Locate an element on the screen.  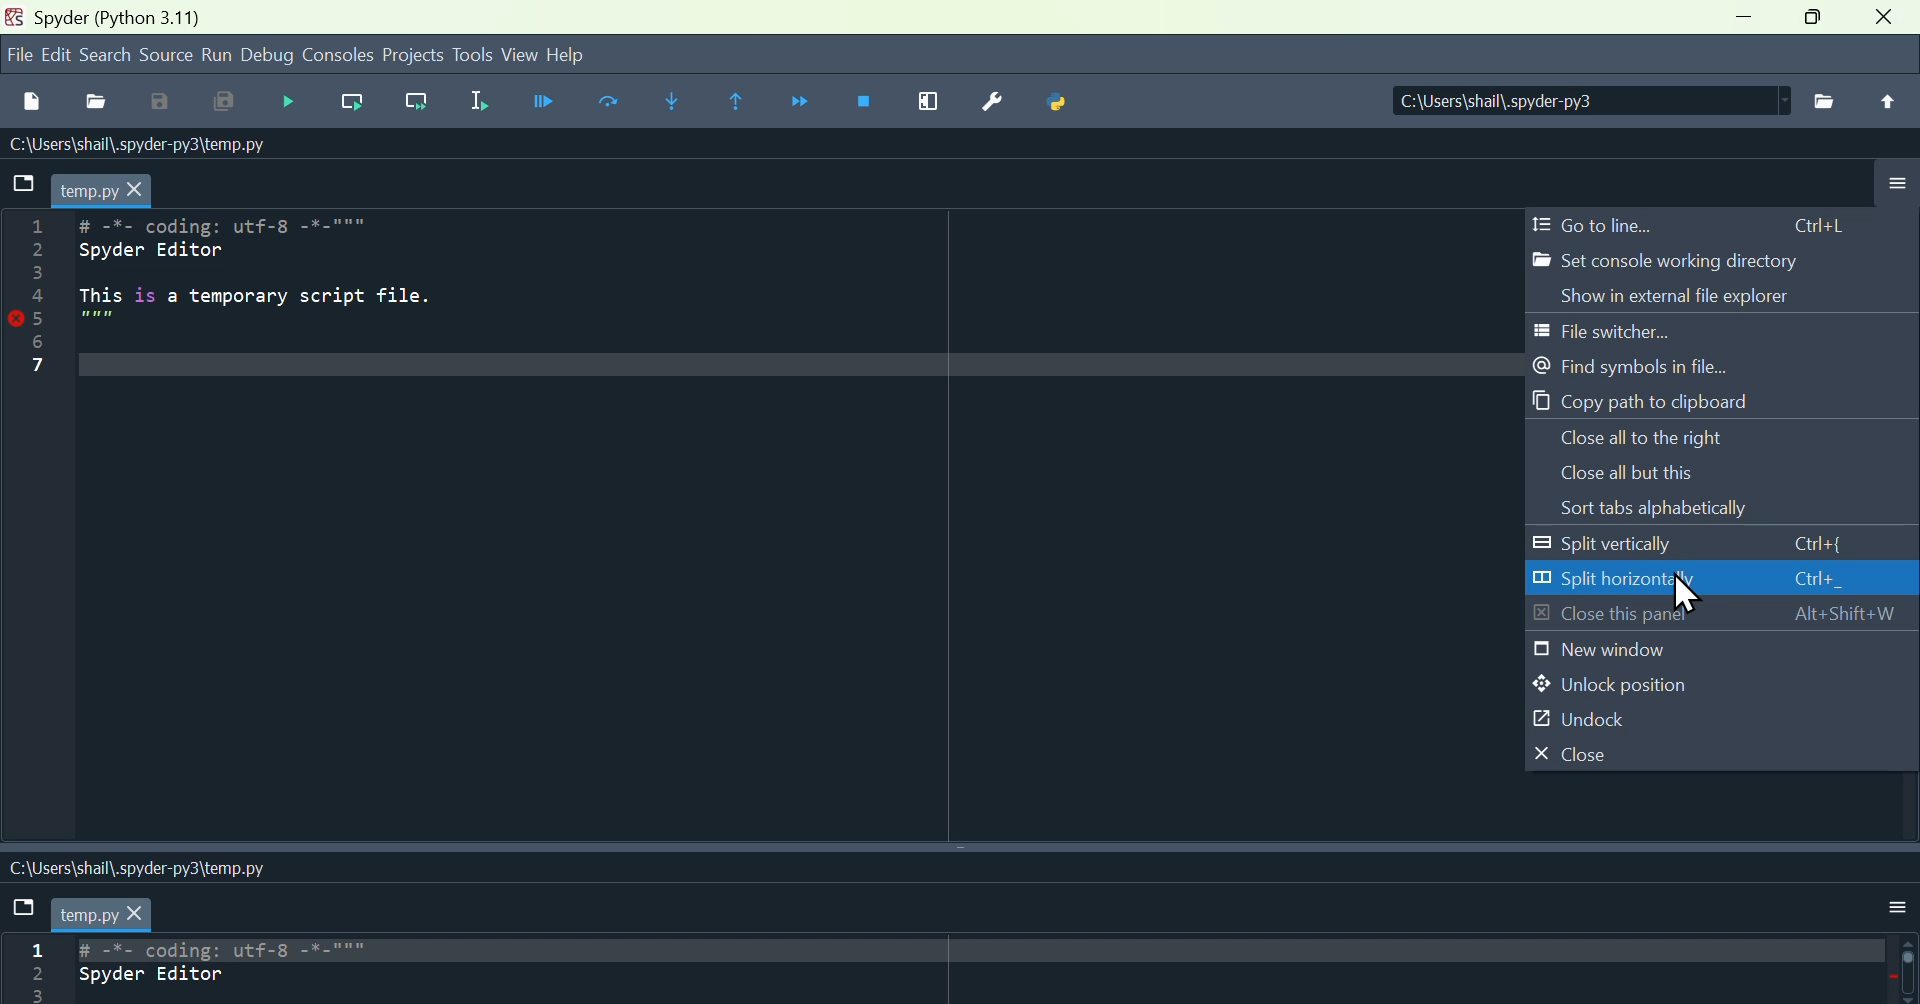
File is located at coordinates (31, 908).